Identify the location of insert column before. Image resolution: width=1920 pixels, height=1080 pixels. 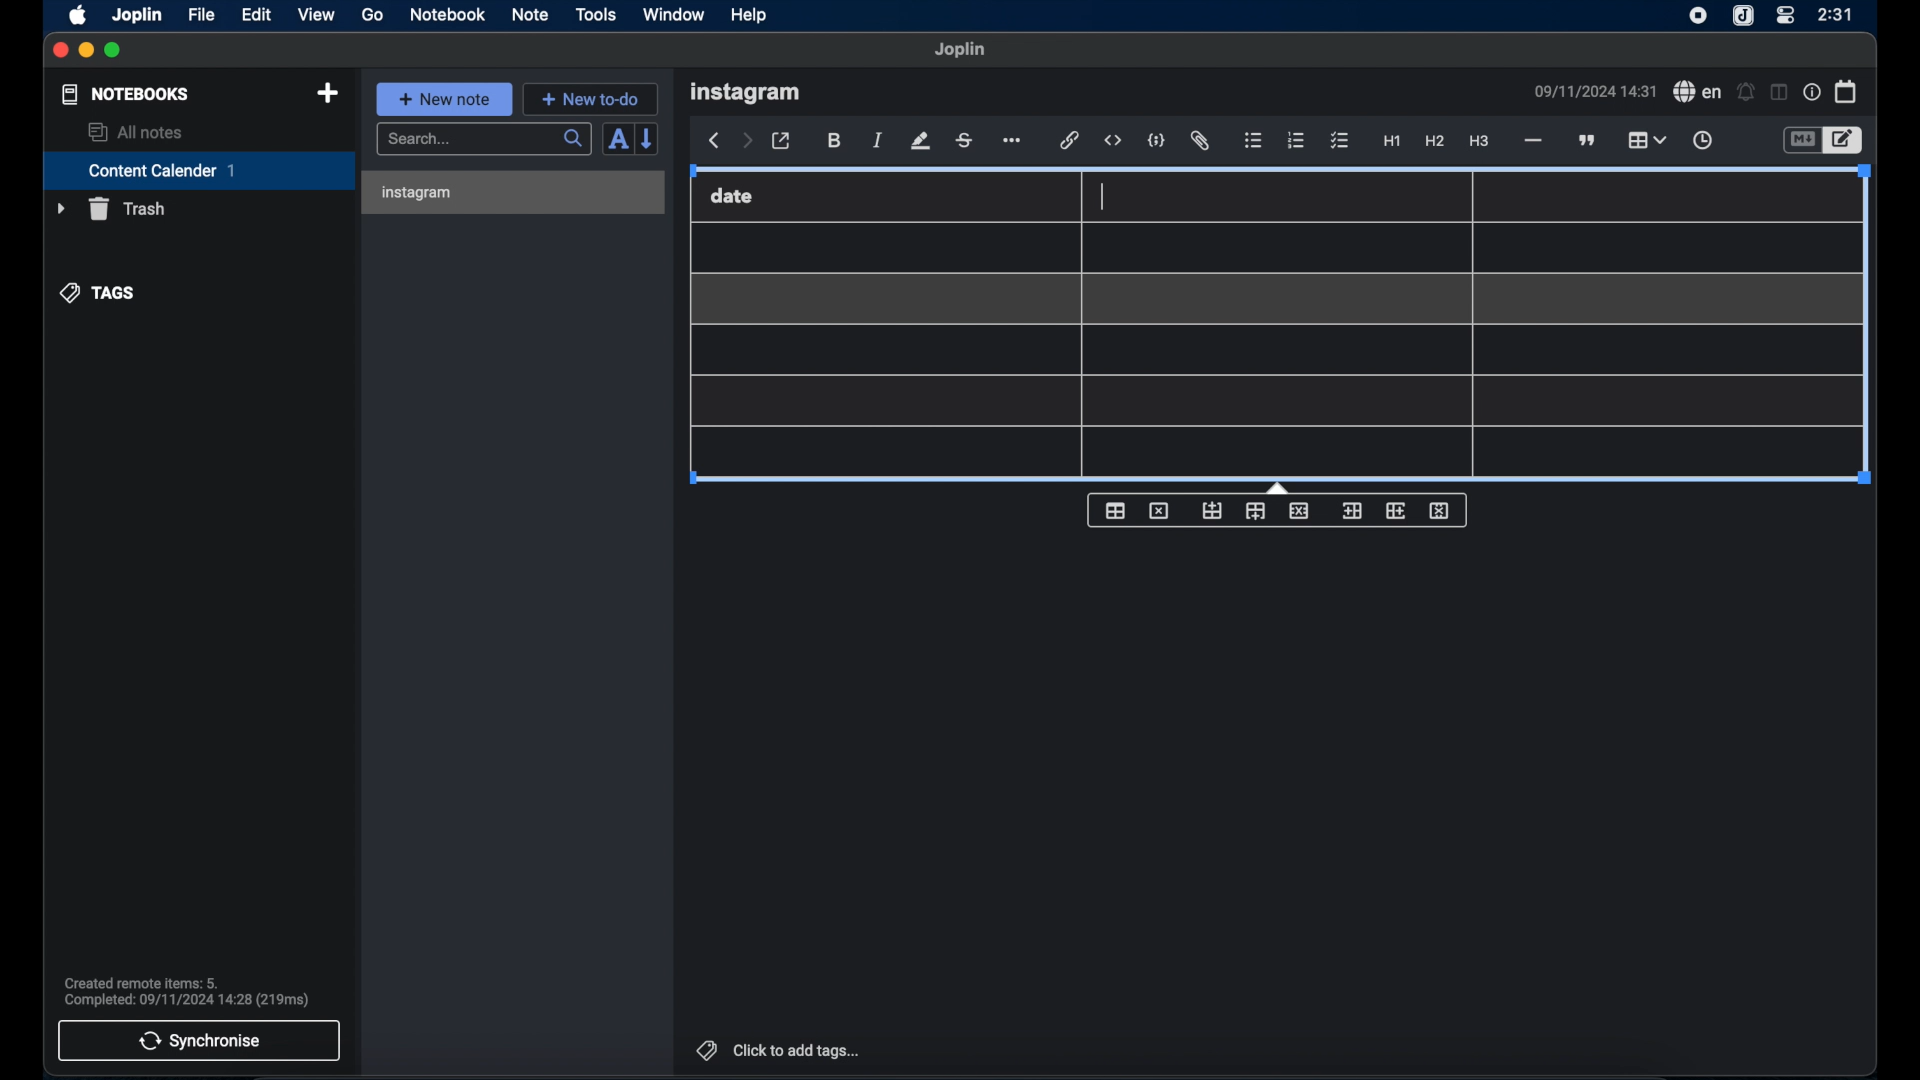
(1352, 511).